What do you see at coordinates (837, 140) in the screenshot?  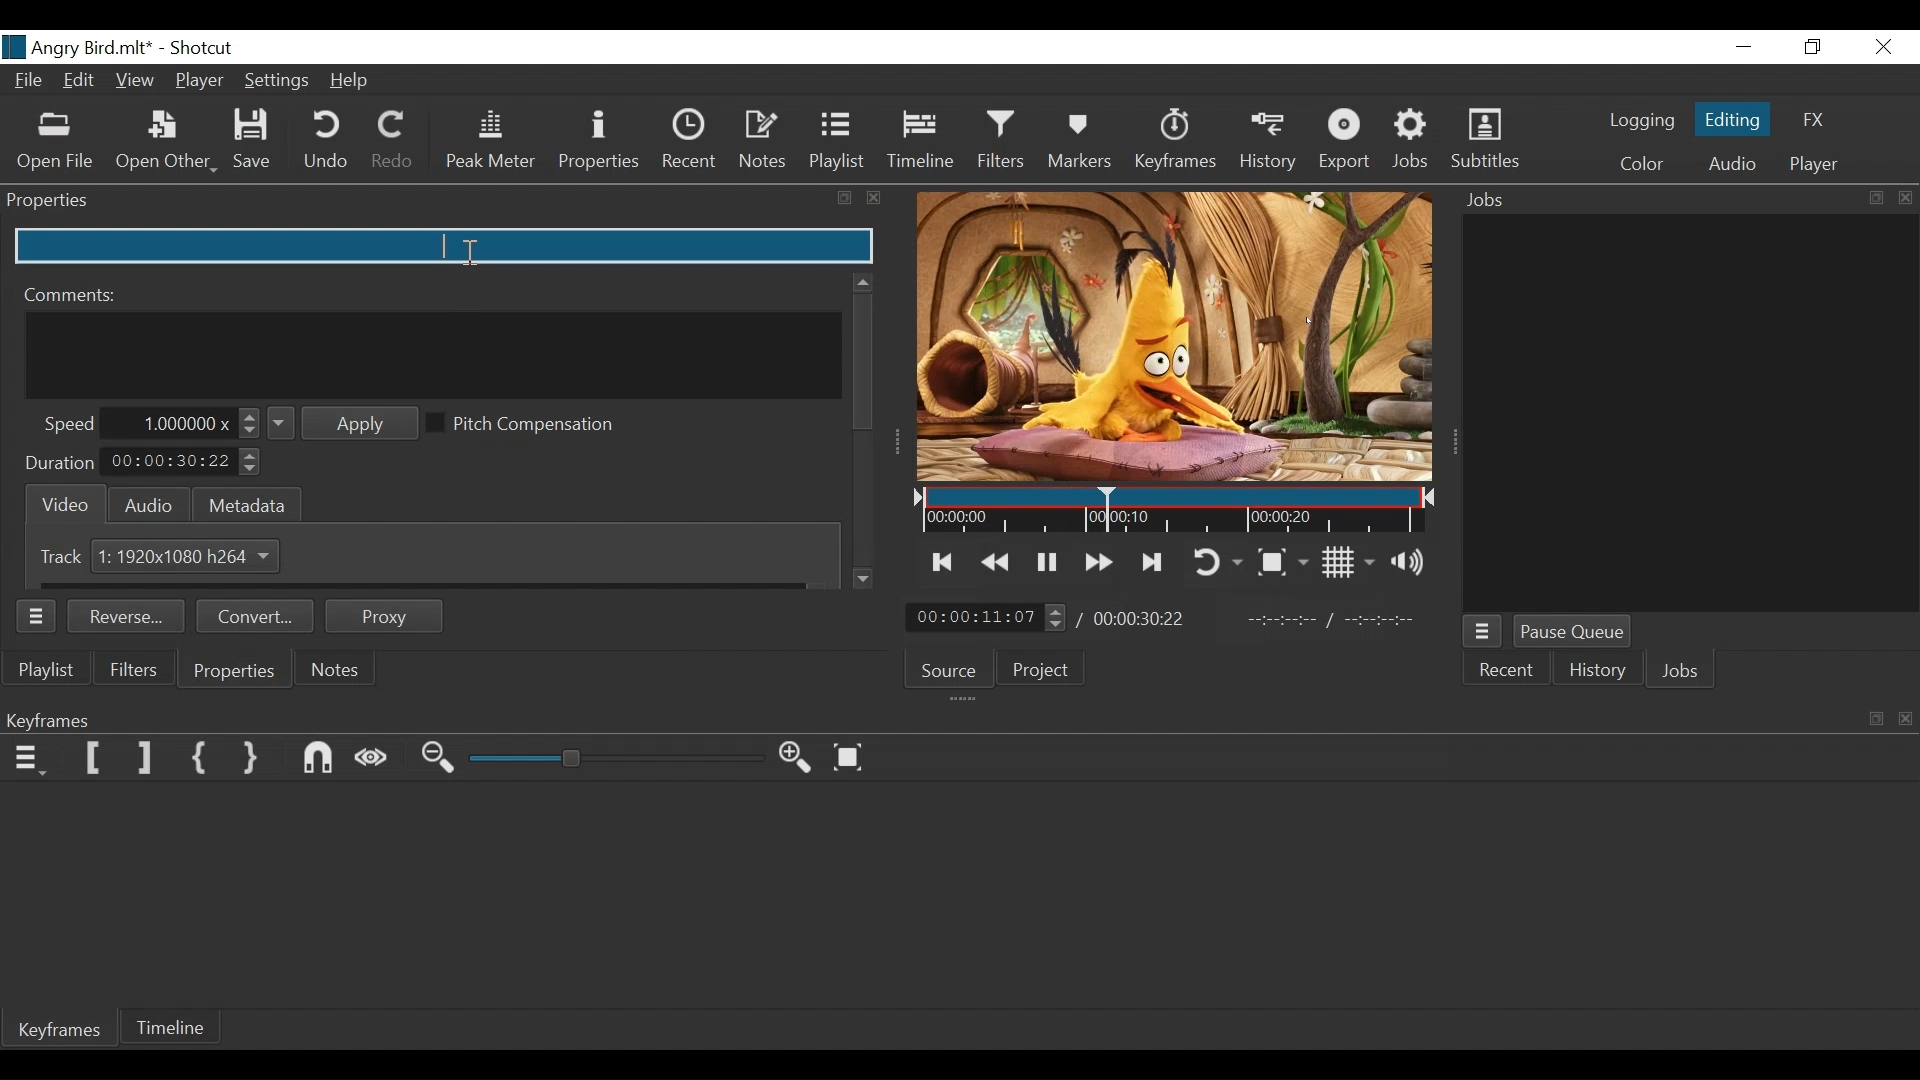 I see `Playlist` at bounding box center [837, 140].